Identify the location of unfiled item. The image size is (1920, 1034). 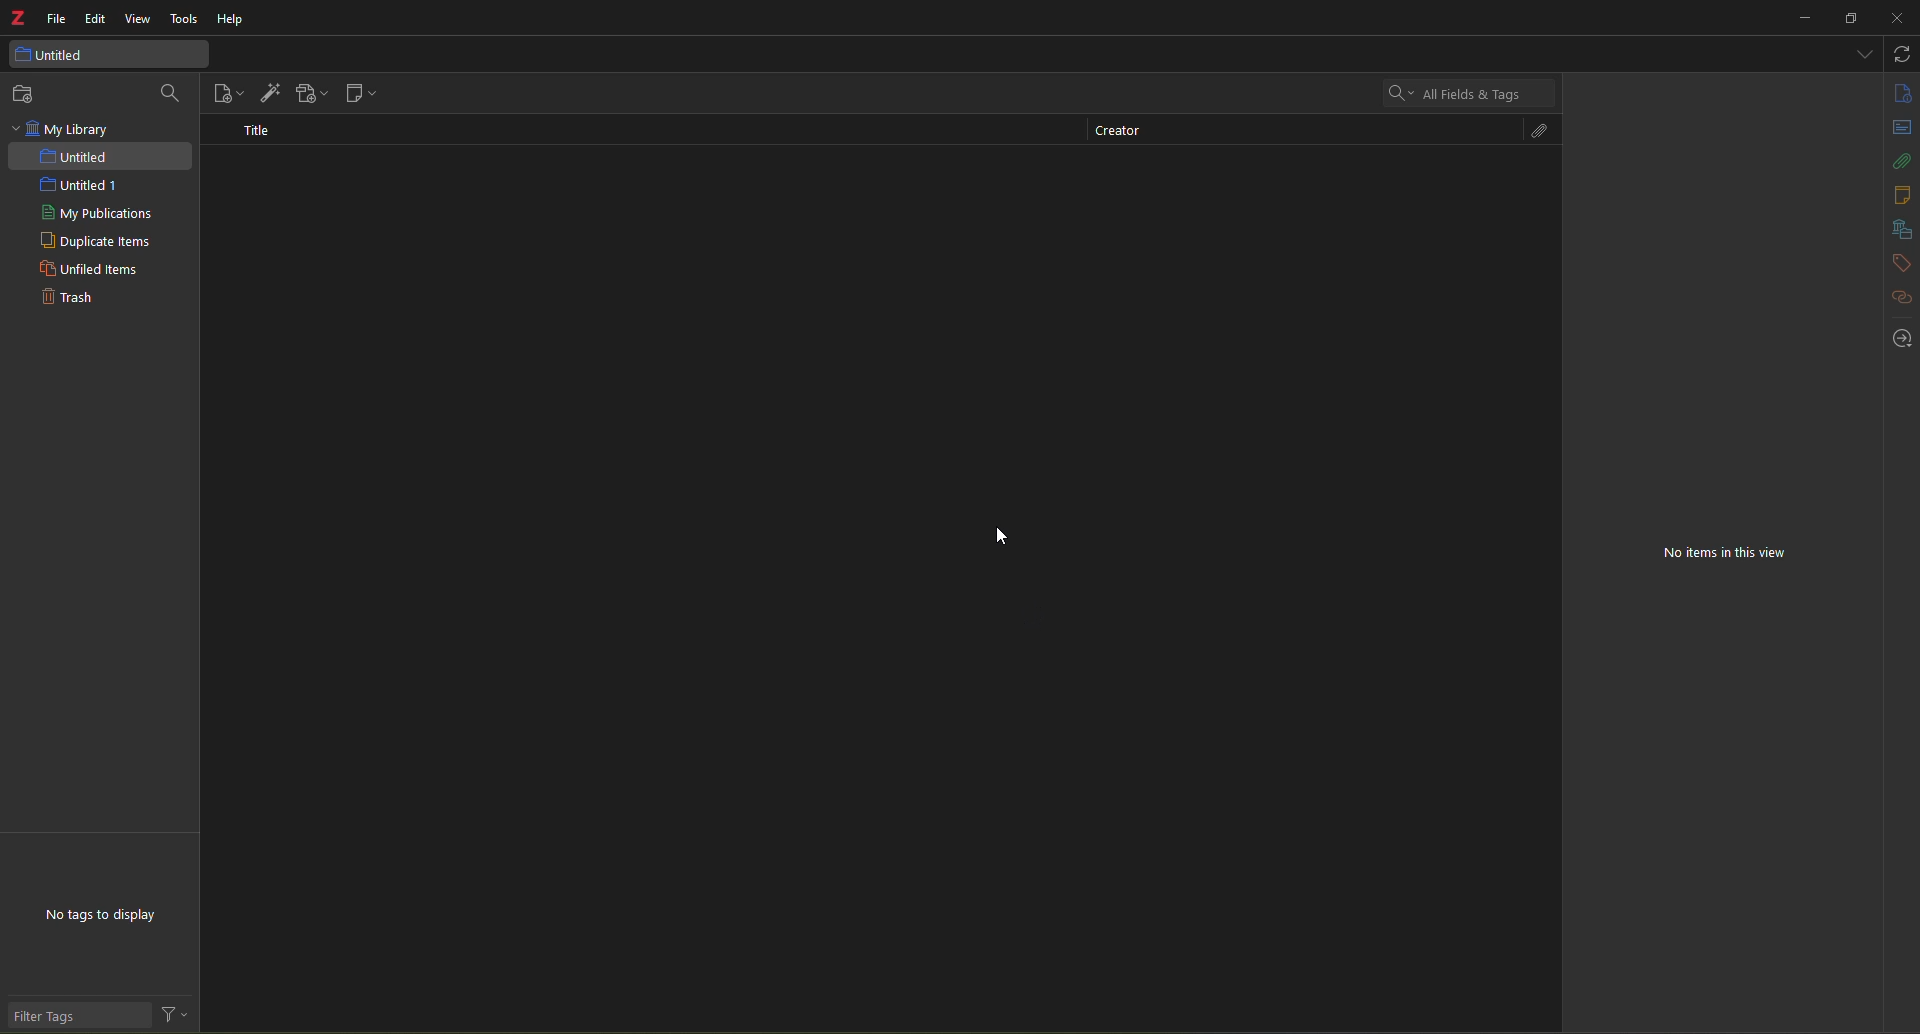
(86, 271).